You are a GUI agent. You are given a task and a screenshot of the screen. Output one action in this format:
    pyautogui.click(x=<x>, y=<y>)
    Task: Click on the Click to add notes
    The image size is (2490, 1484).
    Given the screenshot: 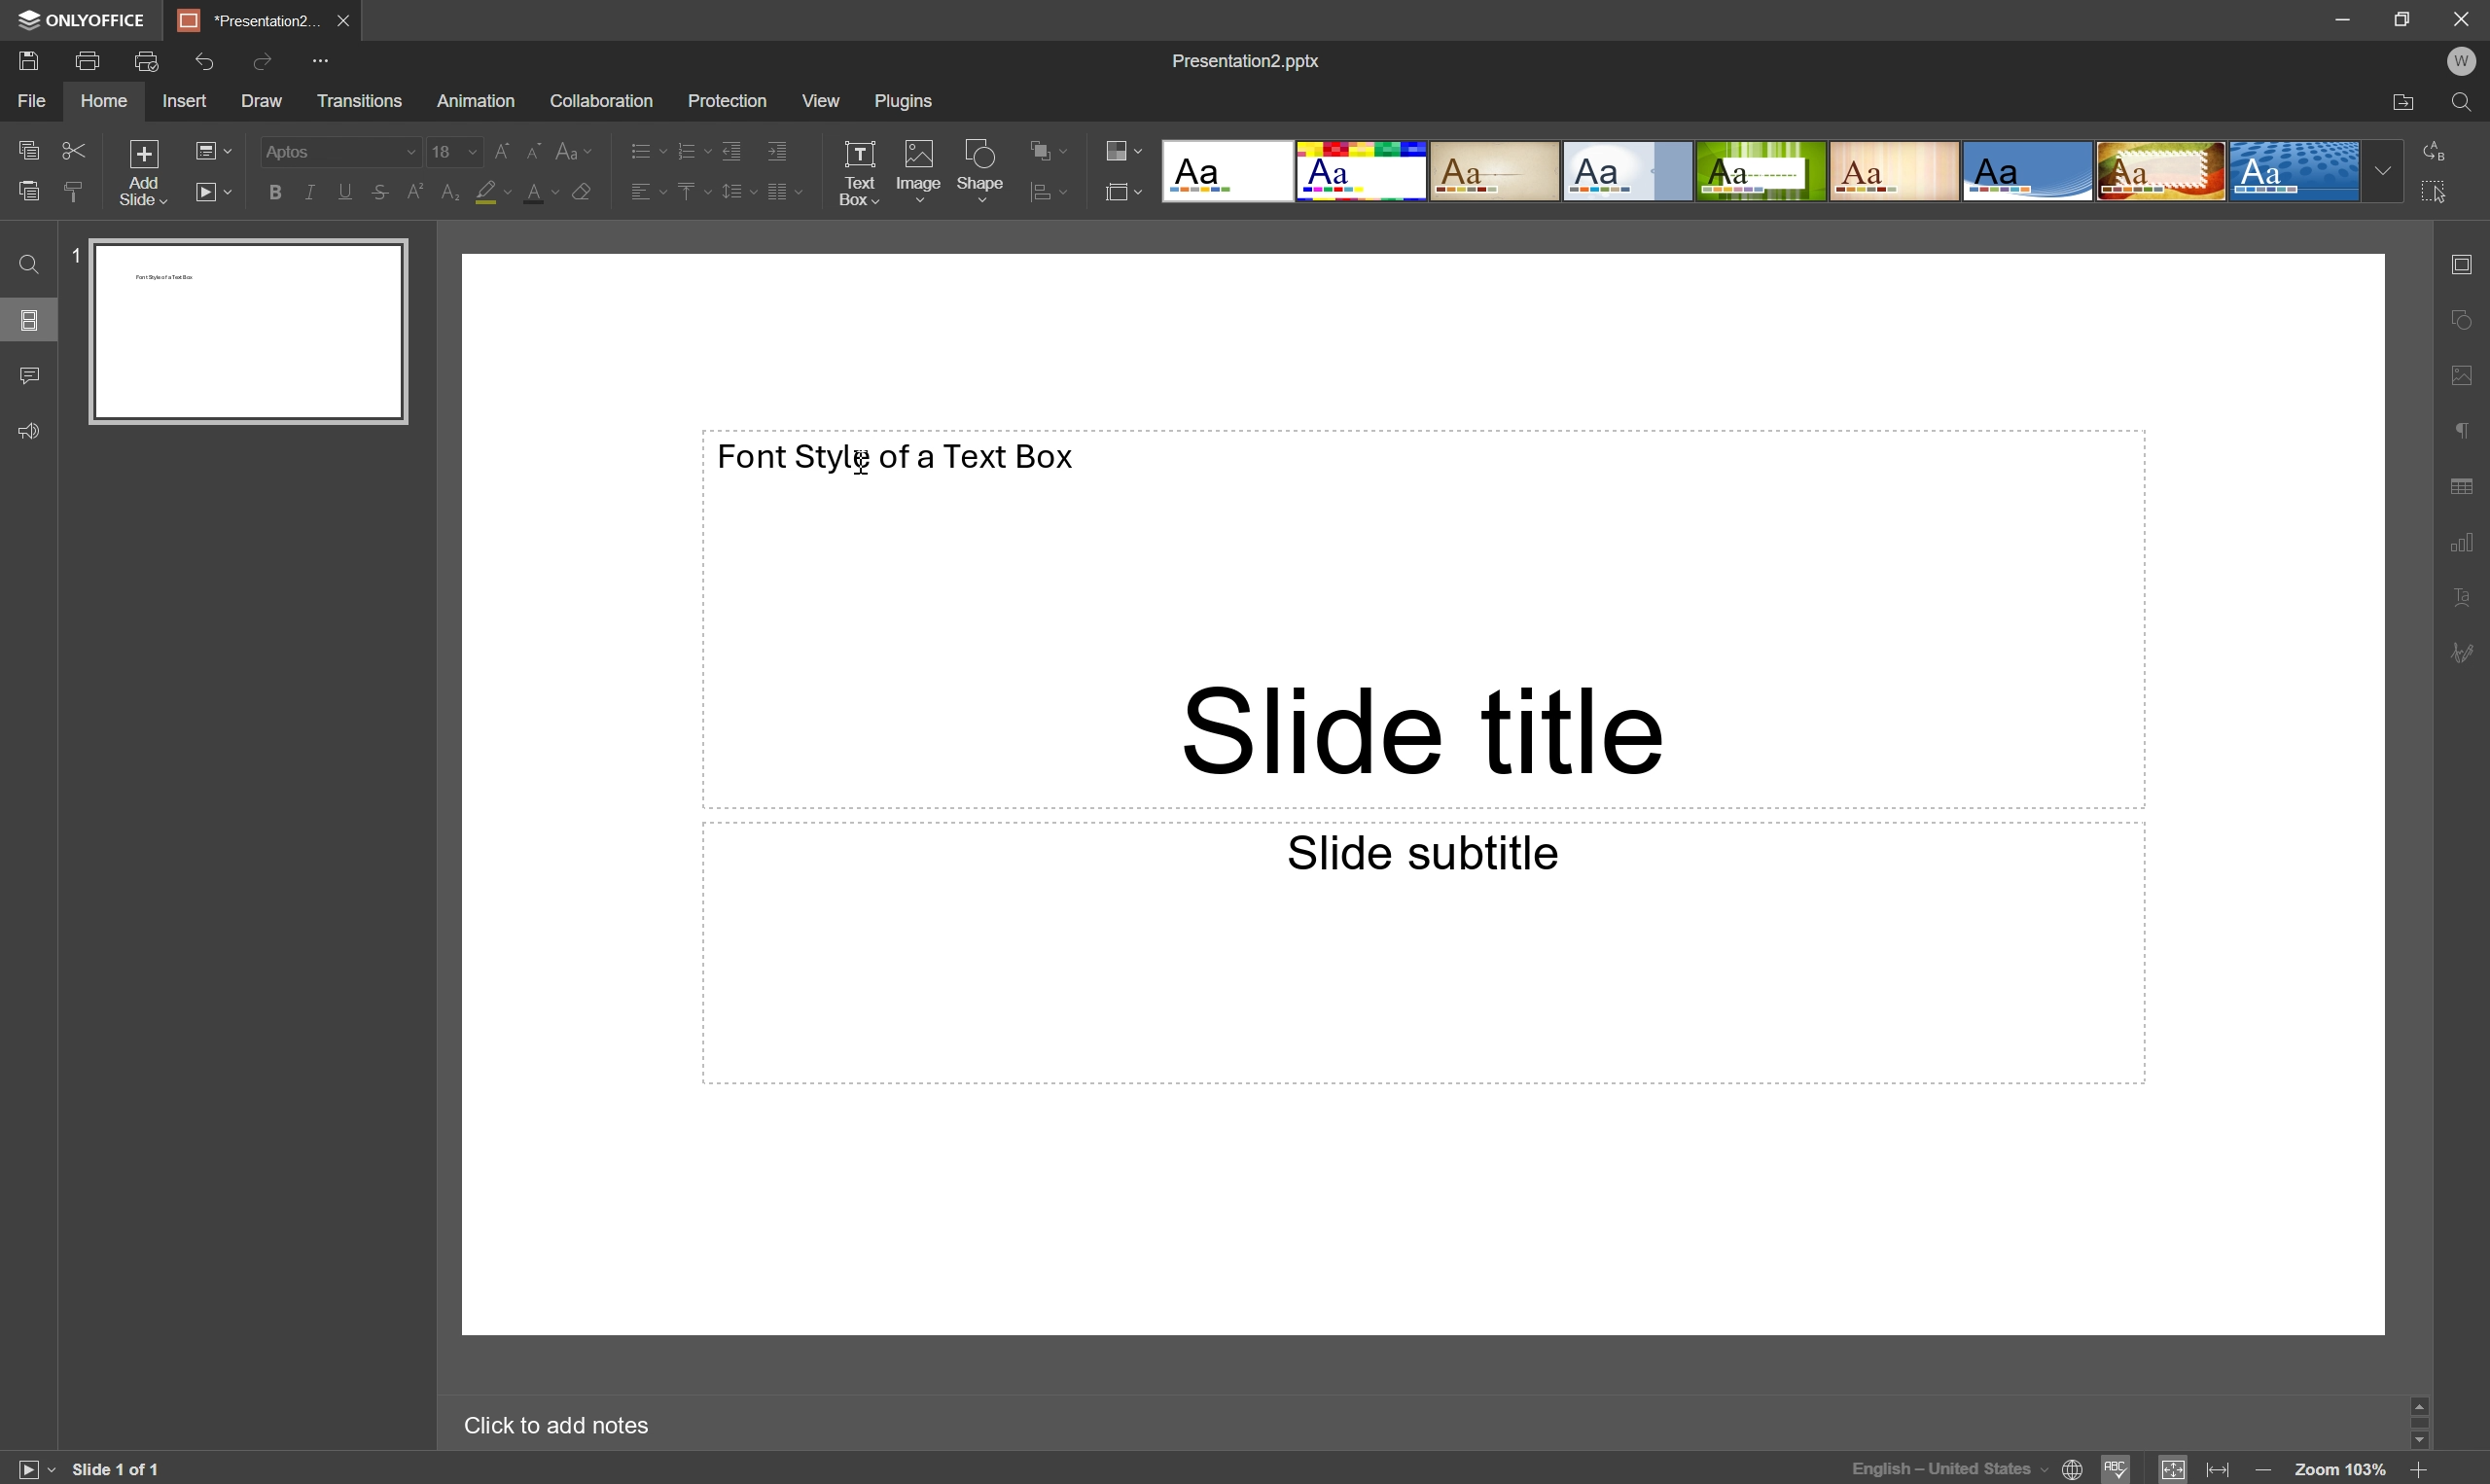 What is the action you would take?
    pyautogui.click(x=559, y=1424)
    